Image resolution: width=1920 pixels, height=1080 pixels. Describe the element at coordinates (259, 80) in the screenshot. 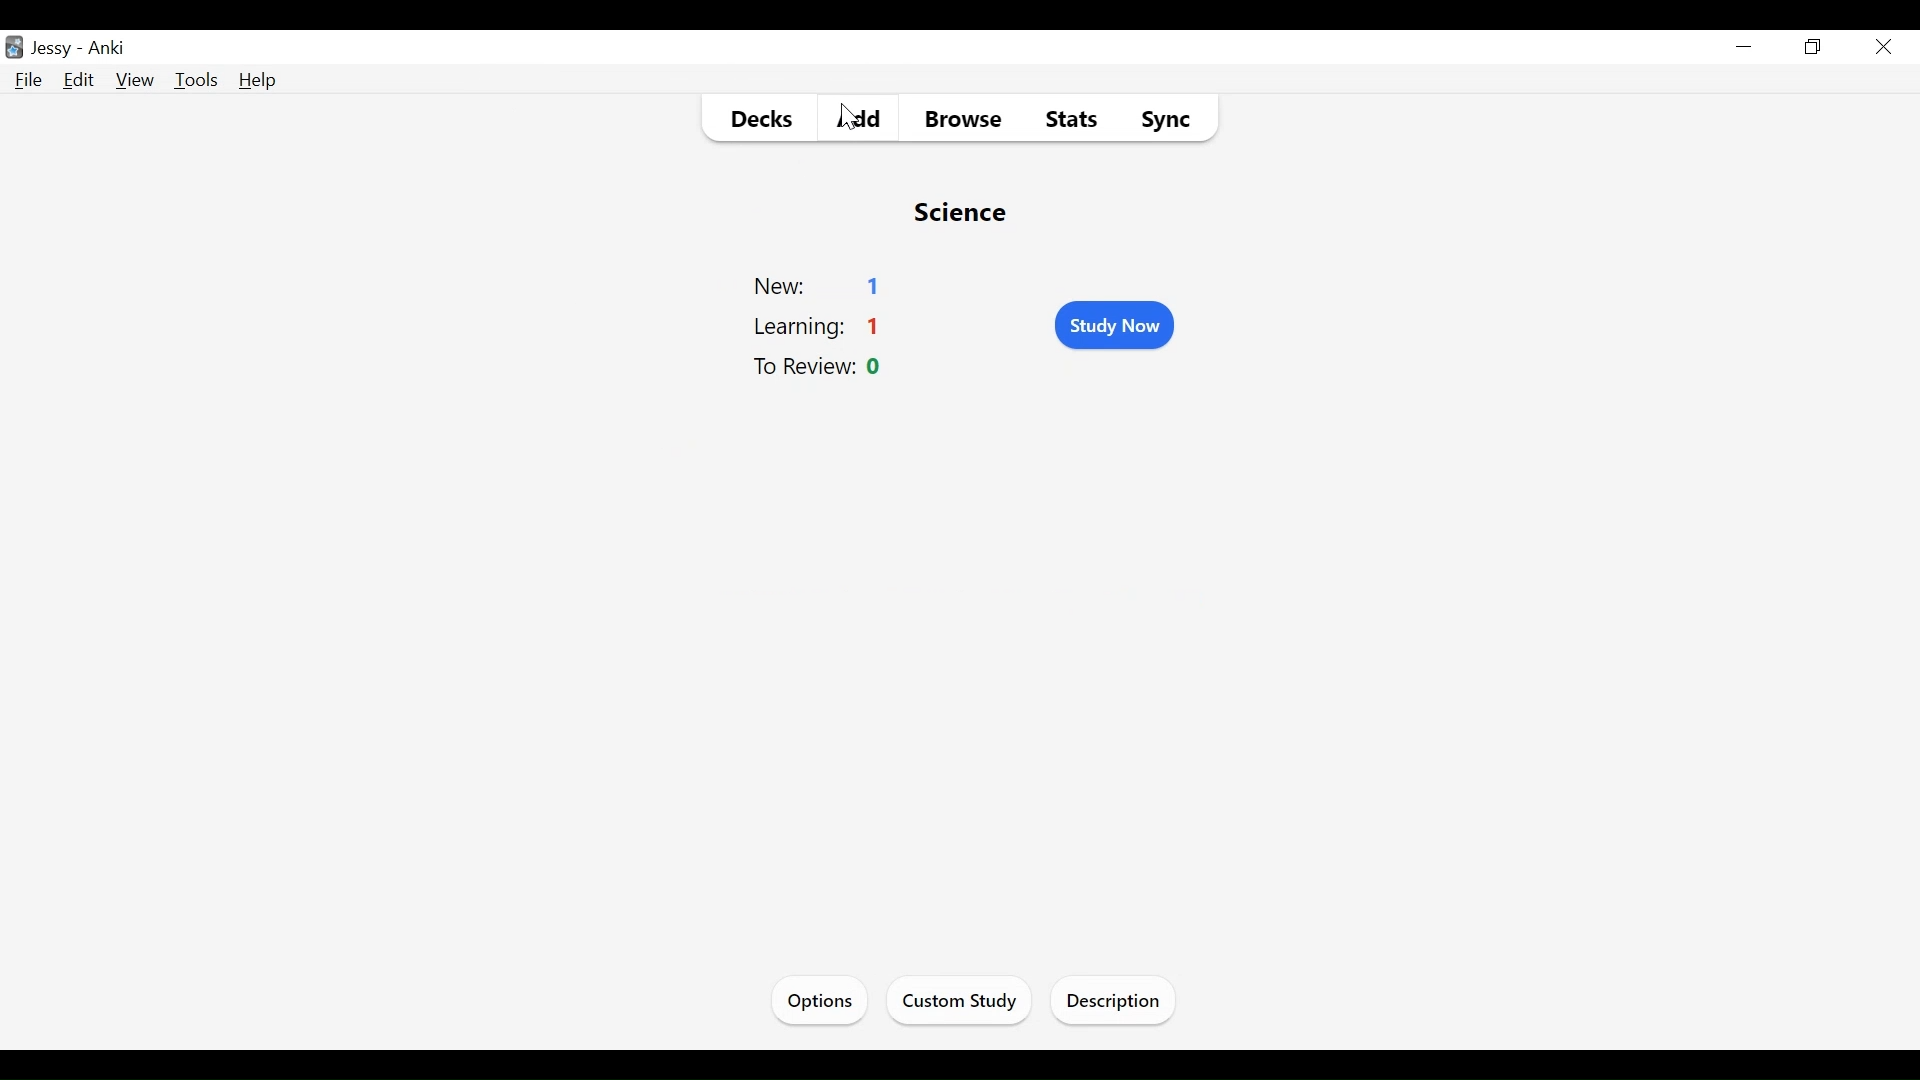

I see `Help` at that location.